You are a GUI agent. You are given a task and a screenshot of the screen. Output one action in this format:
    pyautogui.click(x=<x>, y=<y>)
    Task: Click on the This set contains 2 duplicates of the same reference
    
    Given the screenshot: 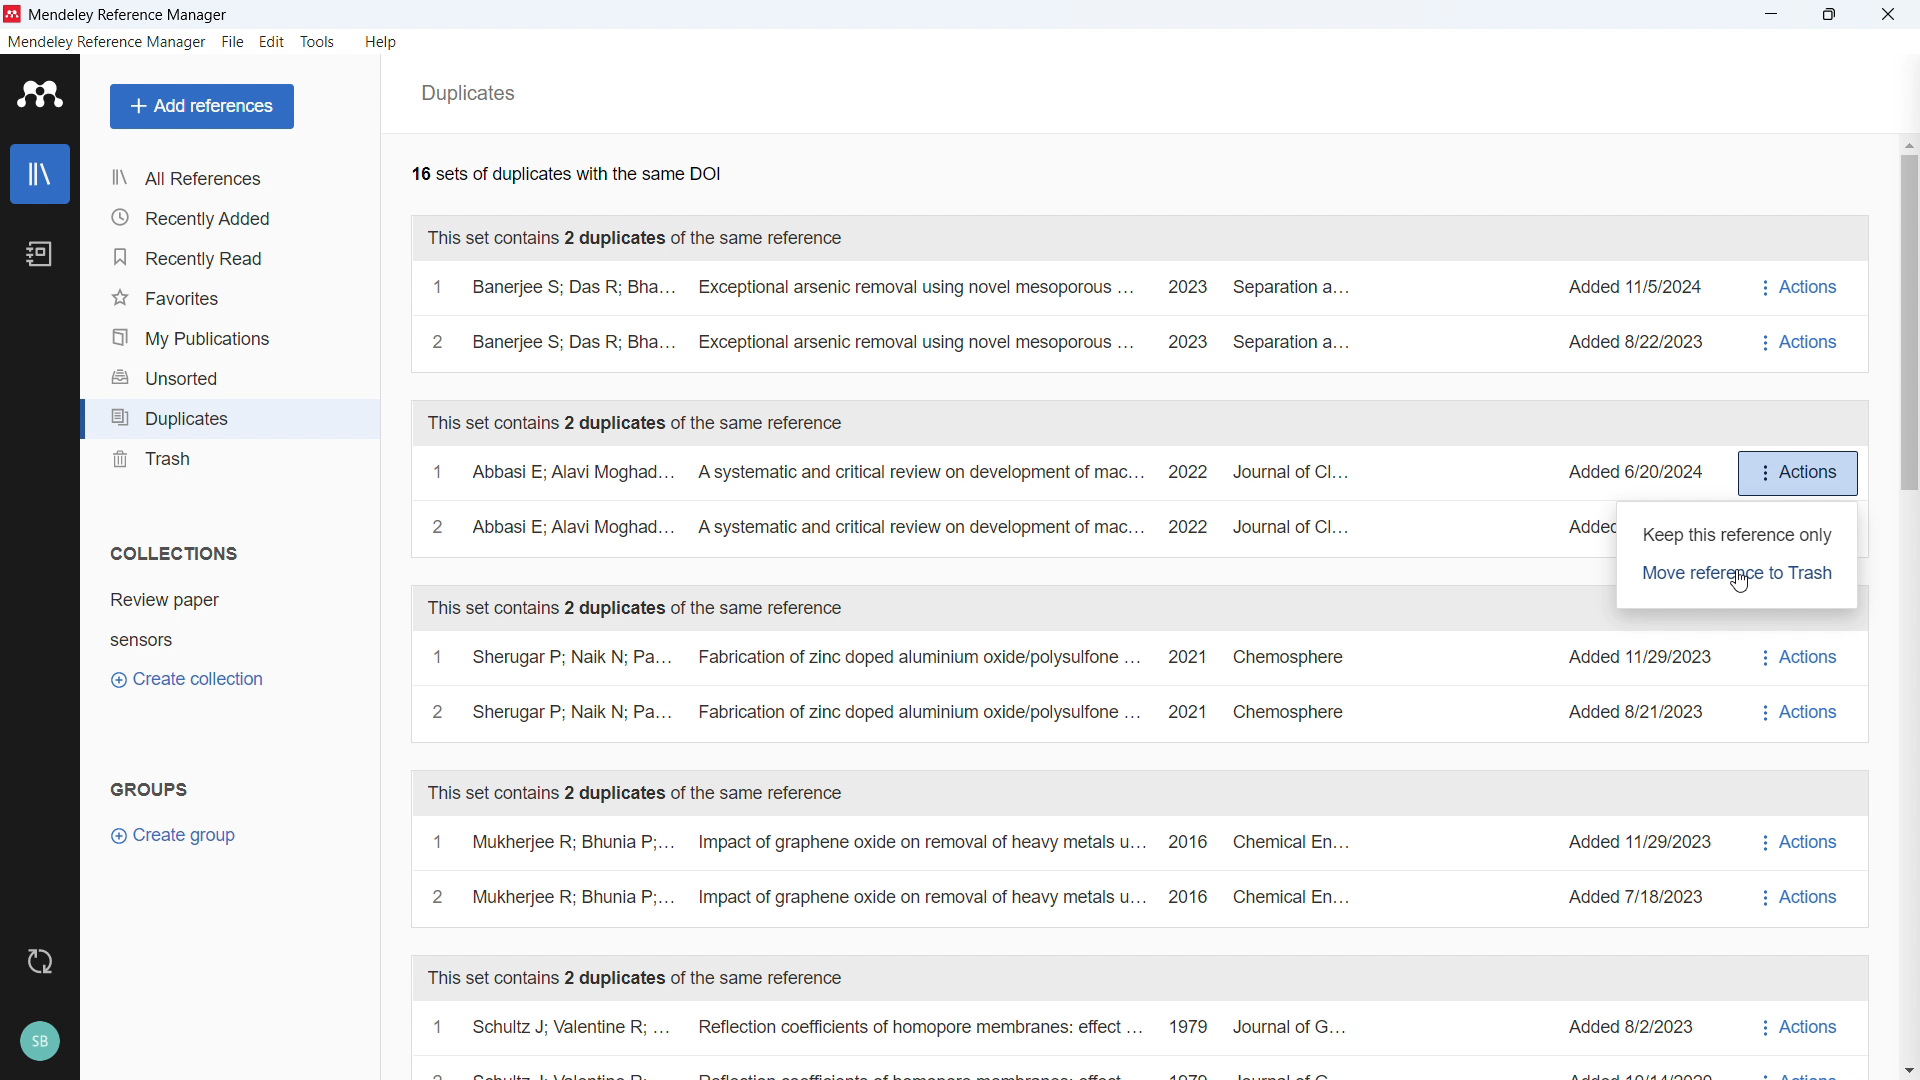 What is the action you would take?
    pyautogui.click(x=643, y=423)
    